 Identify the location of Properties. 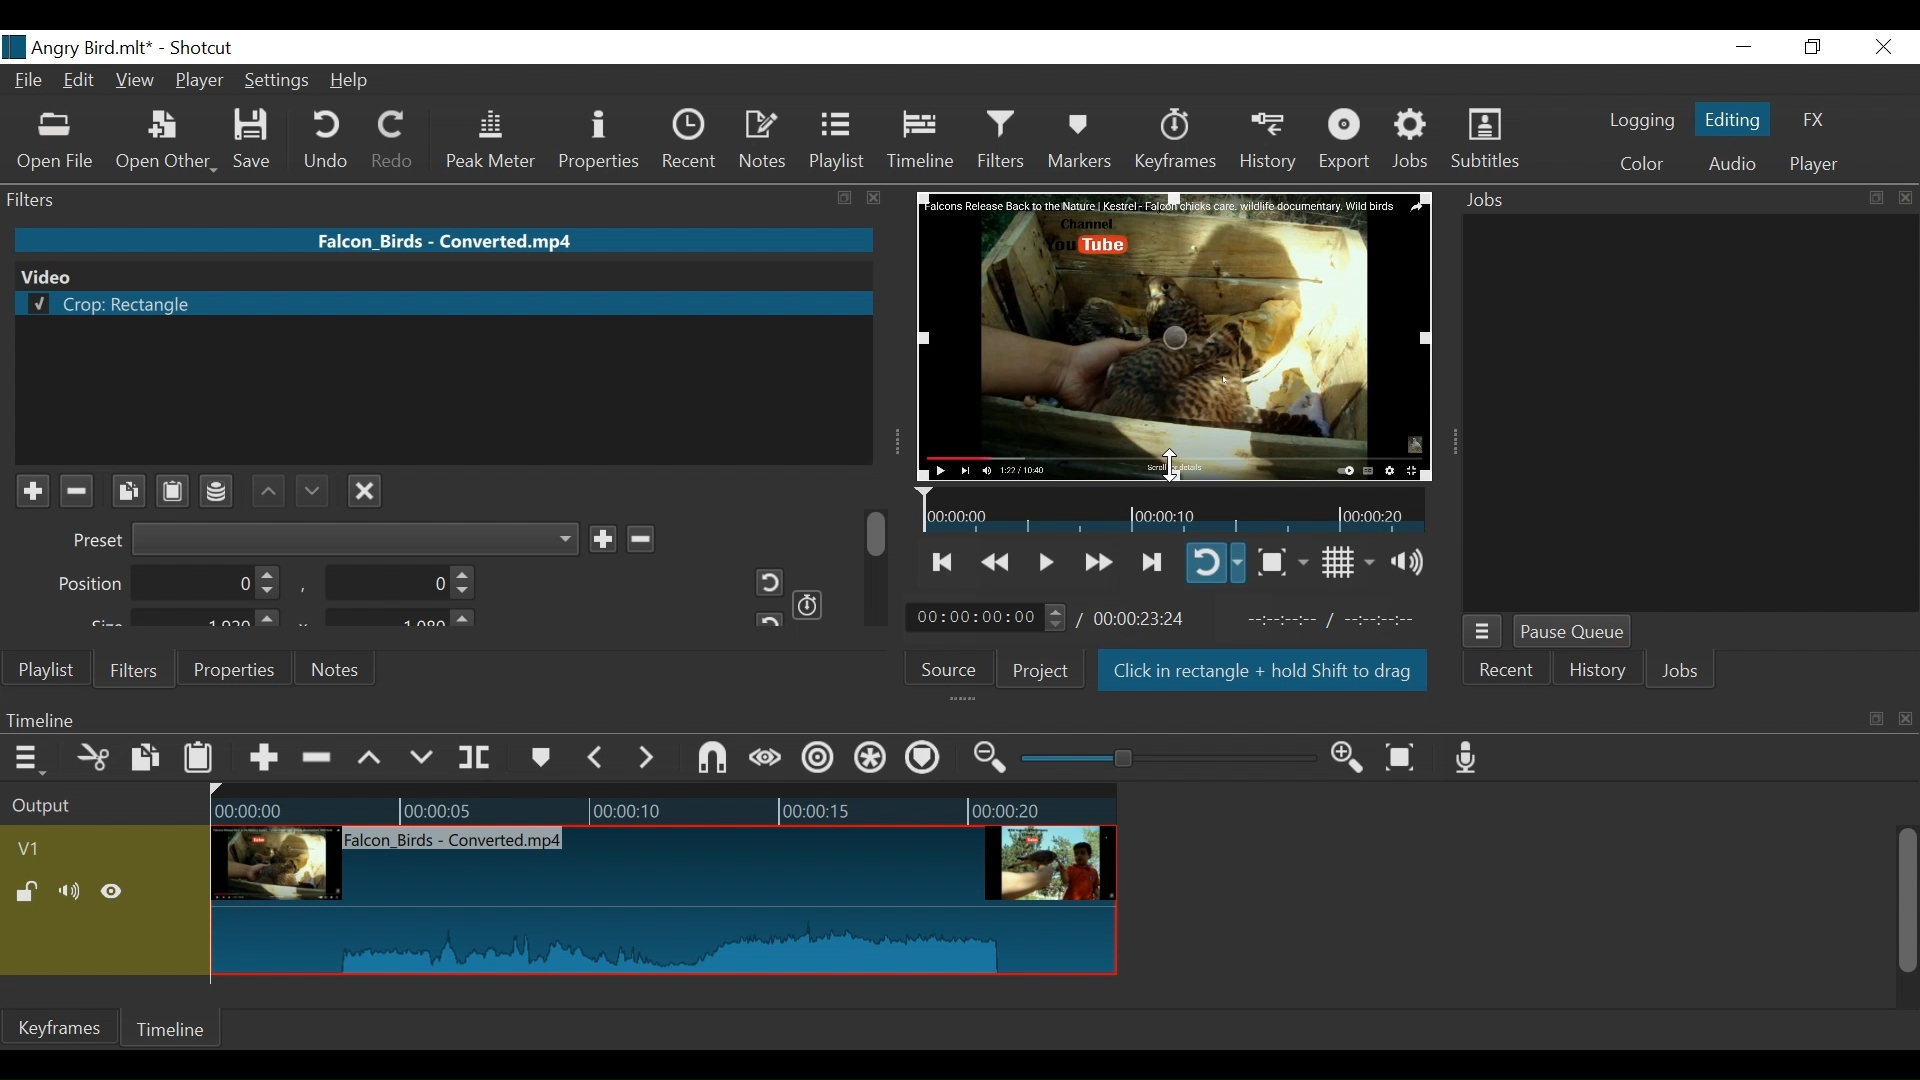
(231, 668).